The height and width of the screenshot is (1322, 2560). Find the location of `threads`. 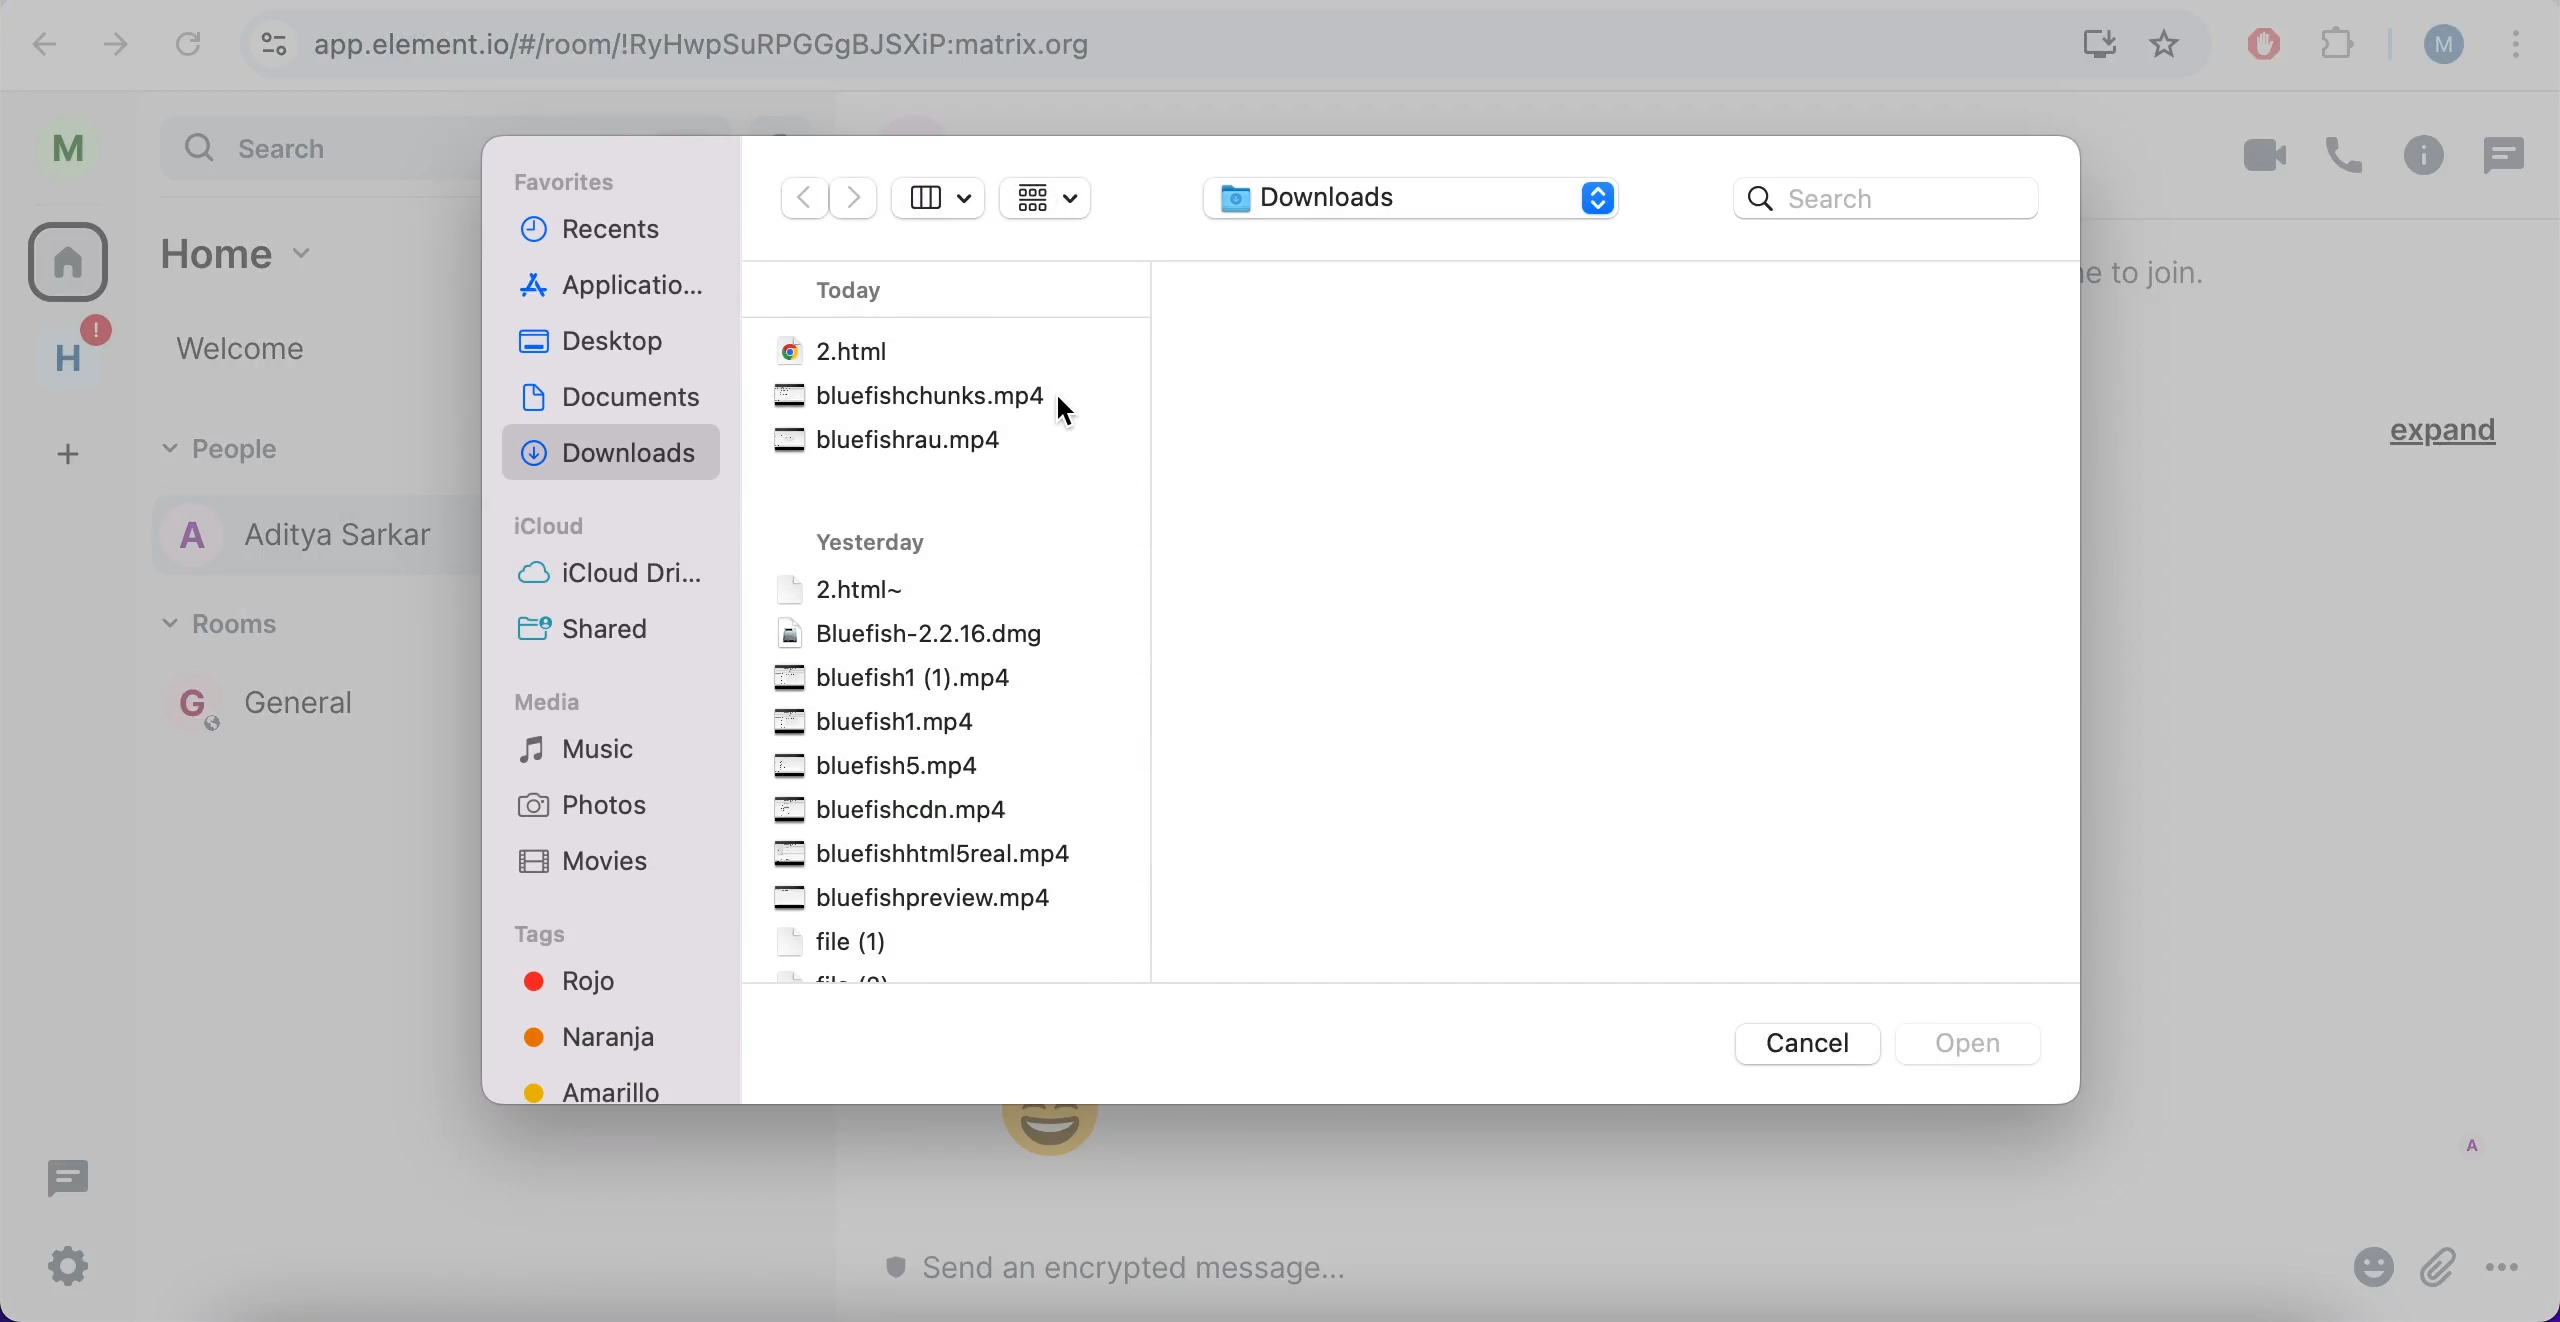

threads is located at coordinates (62, 1174).